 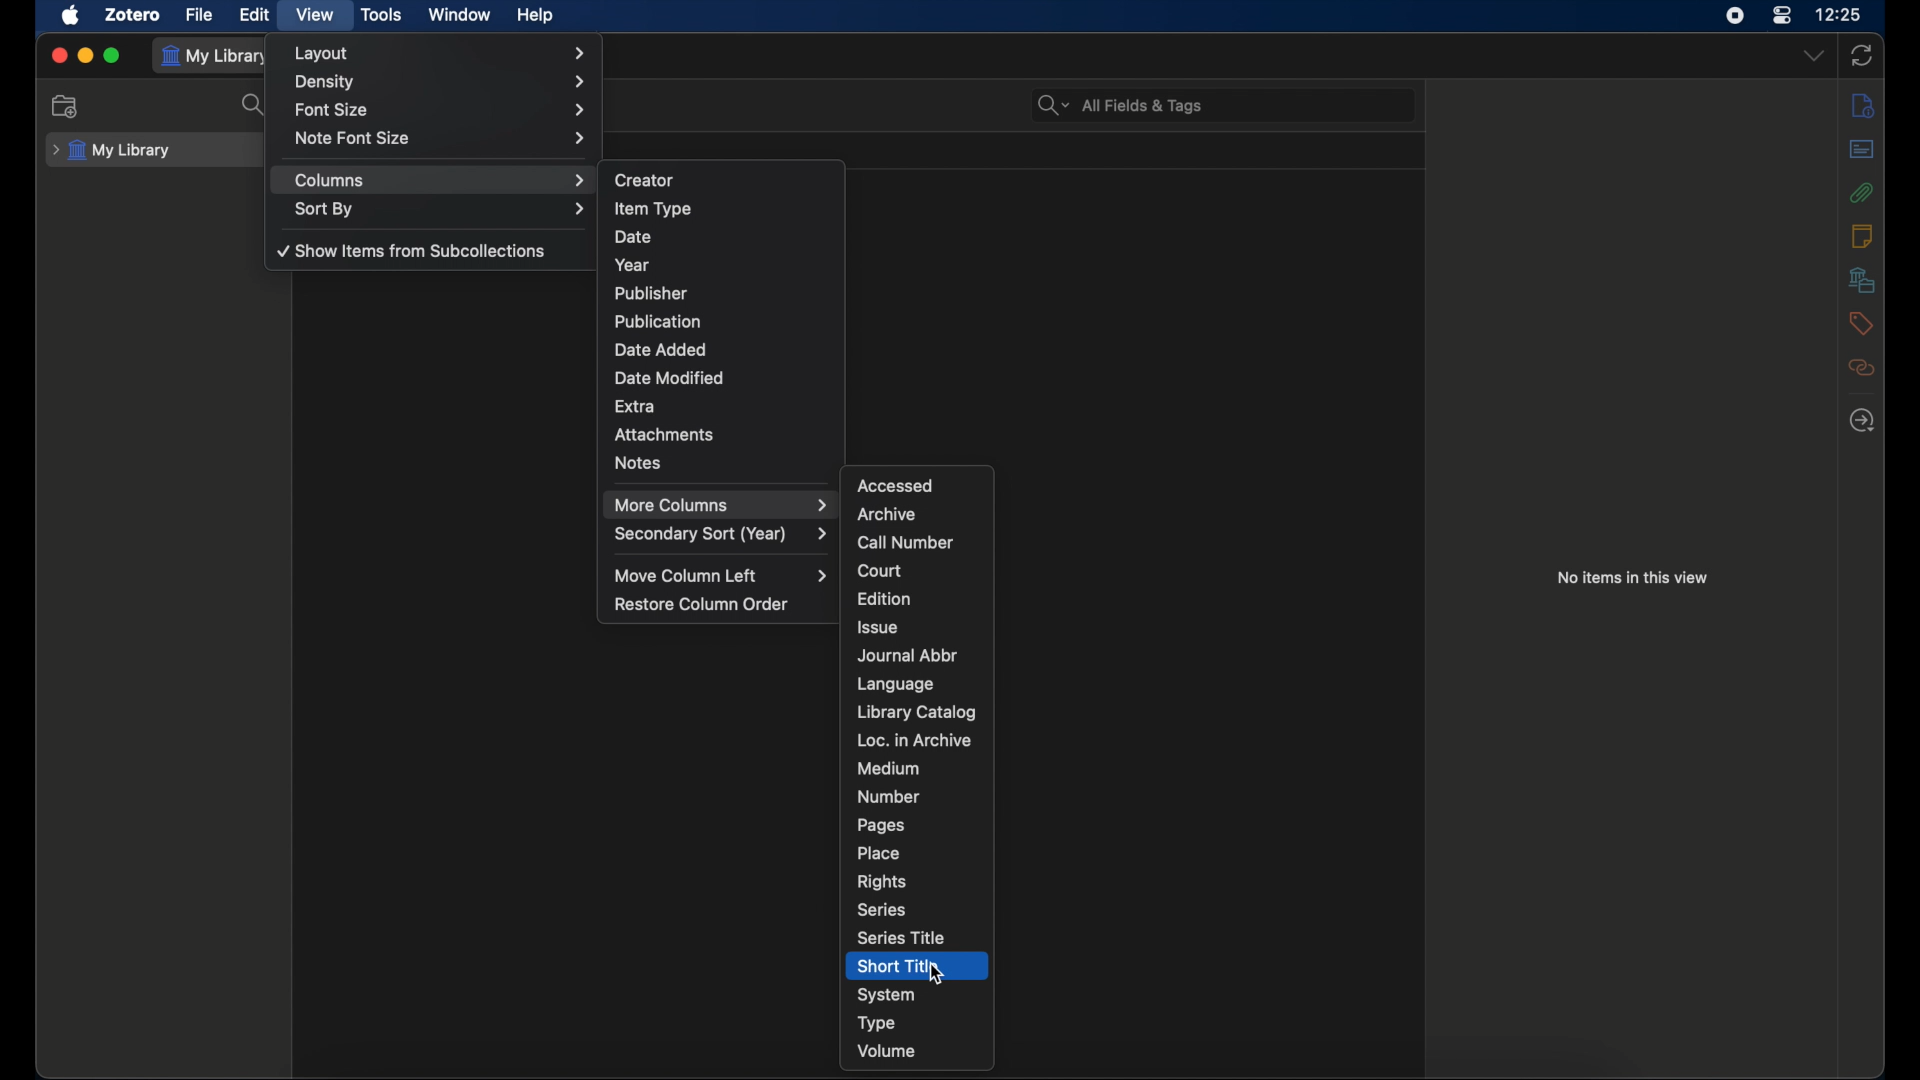 I want to click on density, so click(x=442, y=82).